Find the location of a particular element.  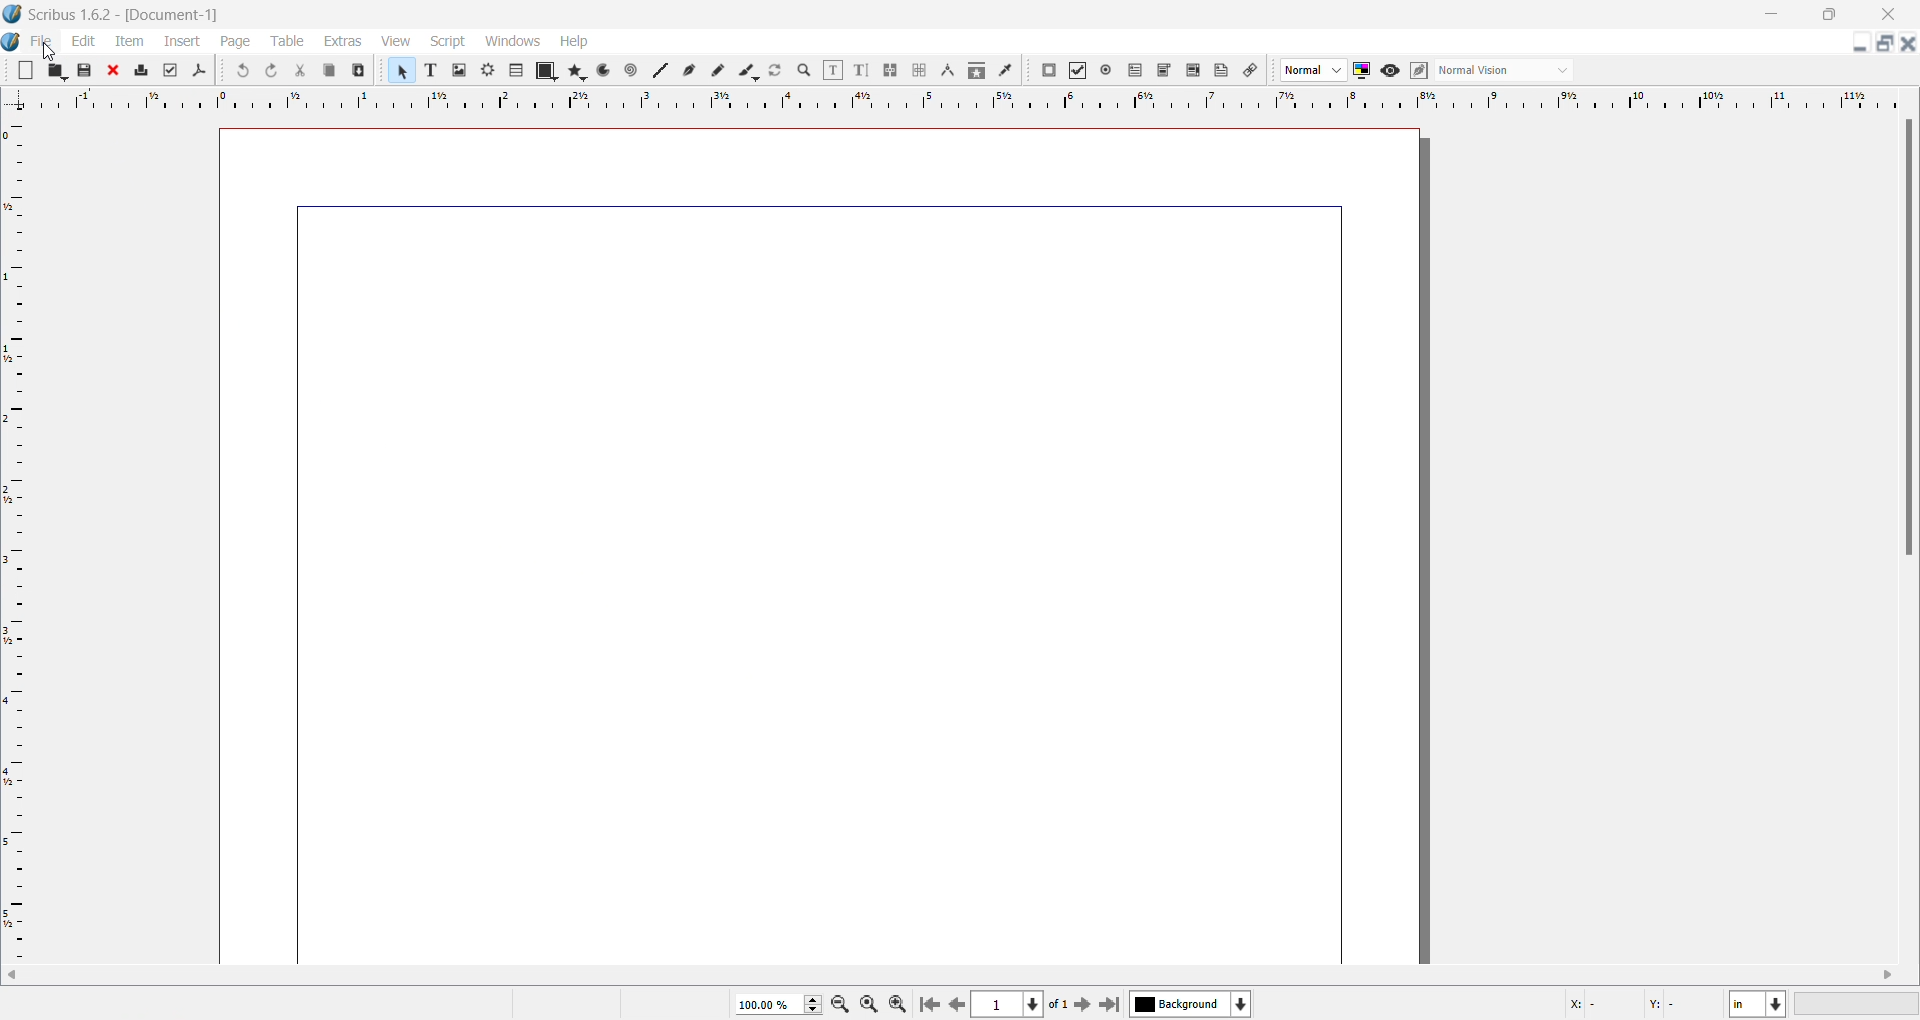

Script is located at coordinates (445, 42).